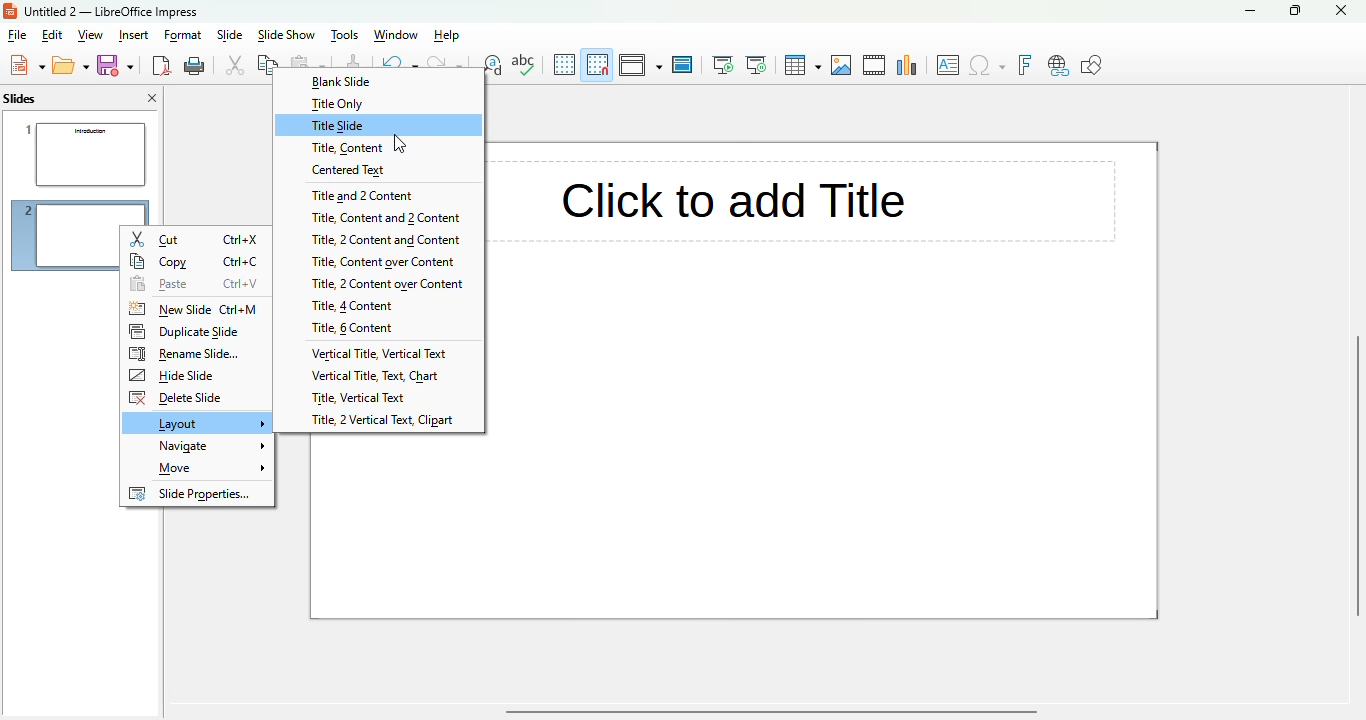  Describe the element at coordinates (197, 262) in the screenshot. I see `copy` at that location.